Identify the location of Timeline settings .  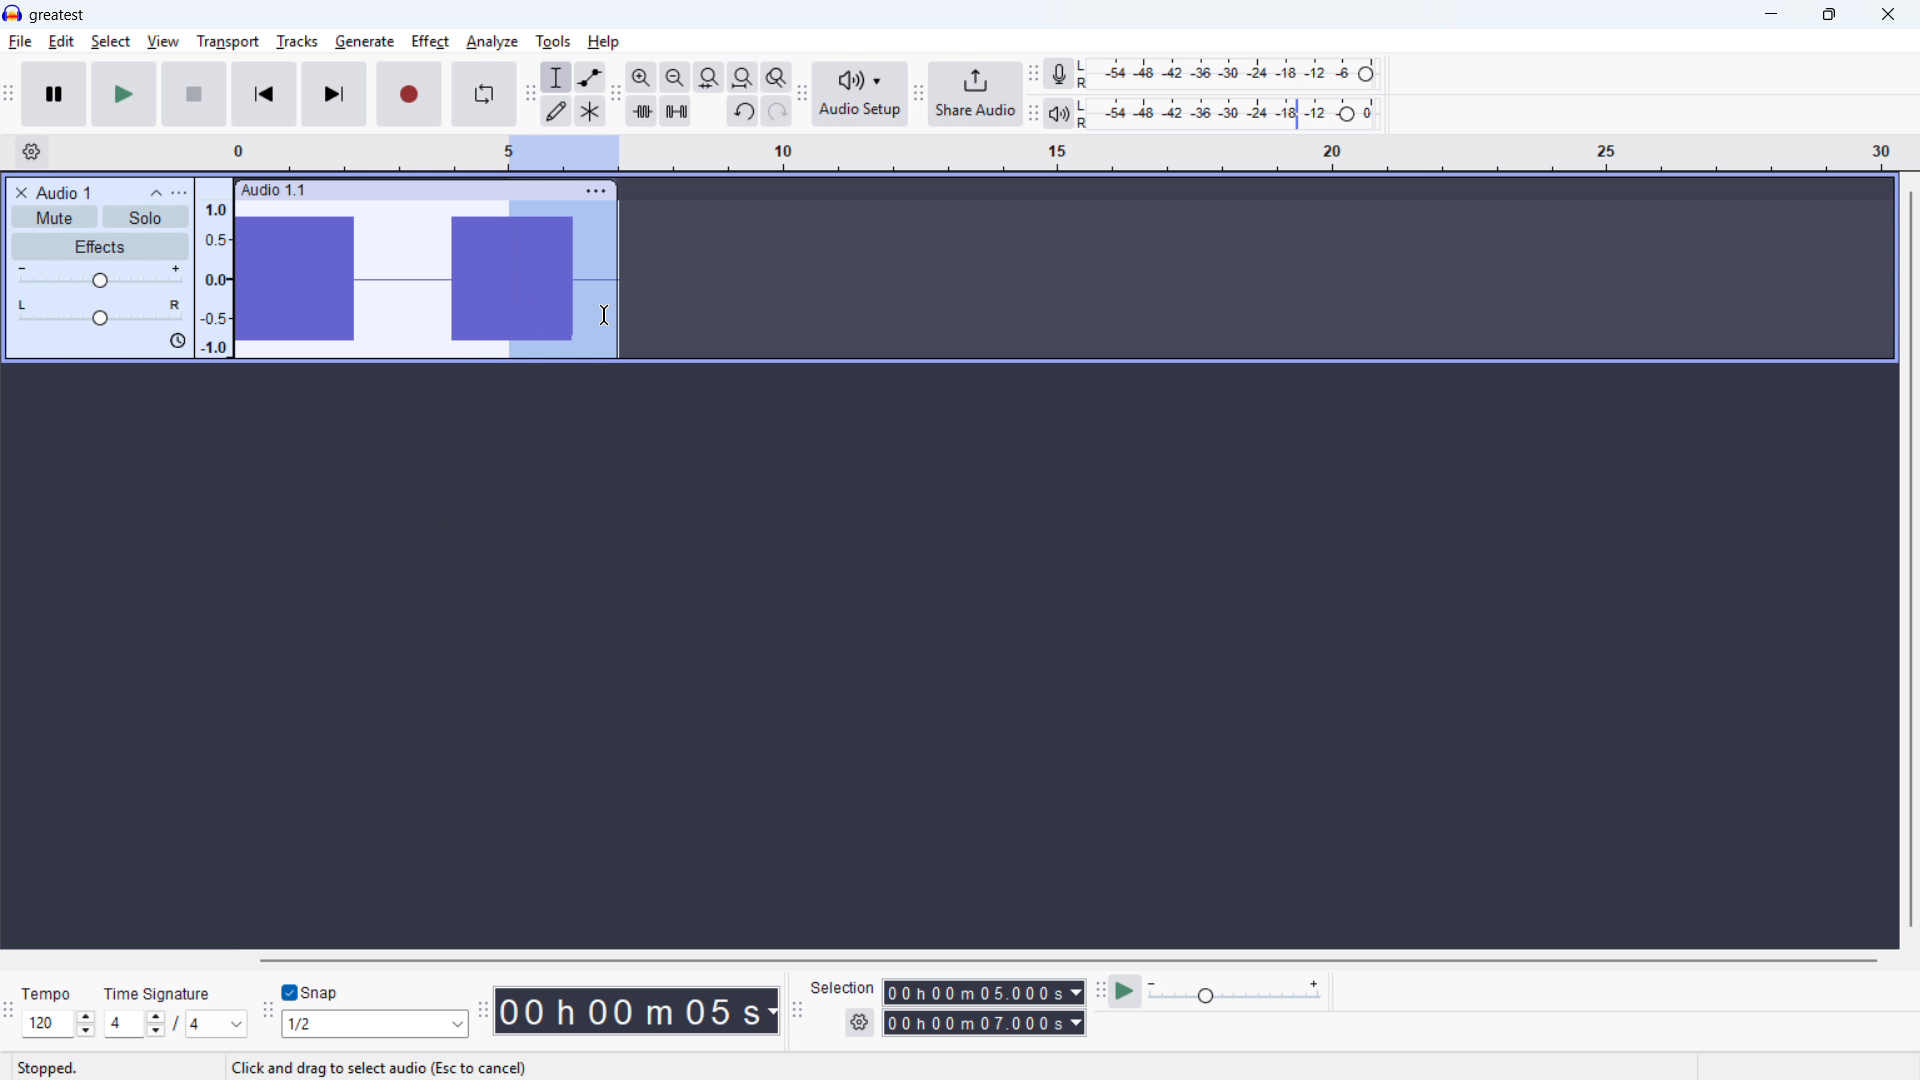
(31, 152).